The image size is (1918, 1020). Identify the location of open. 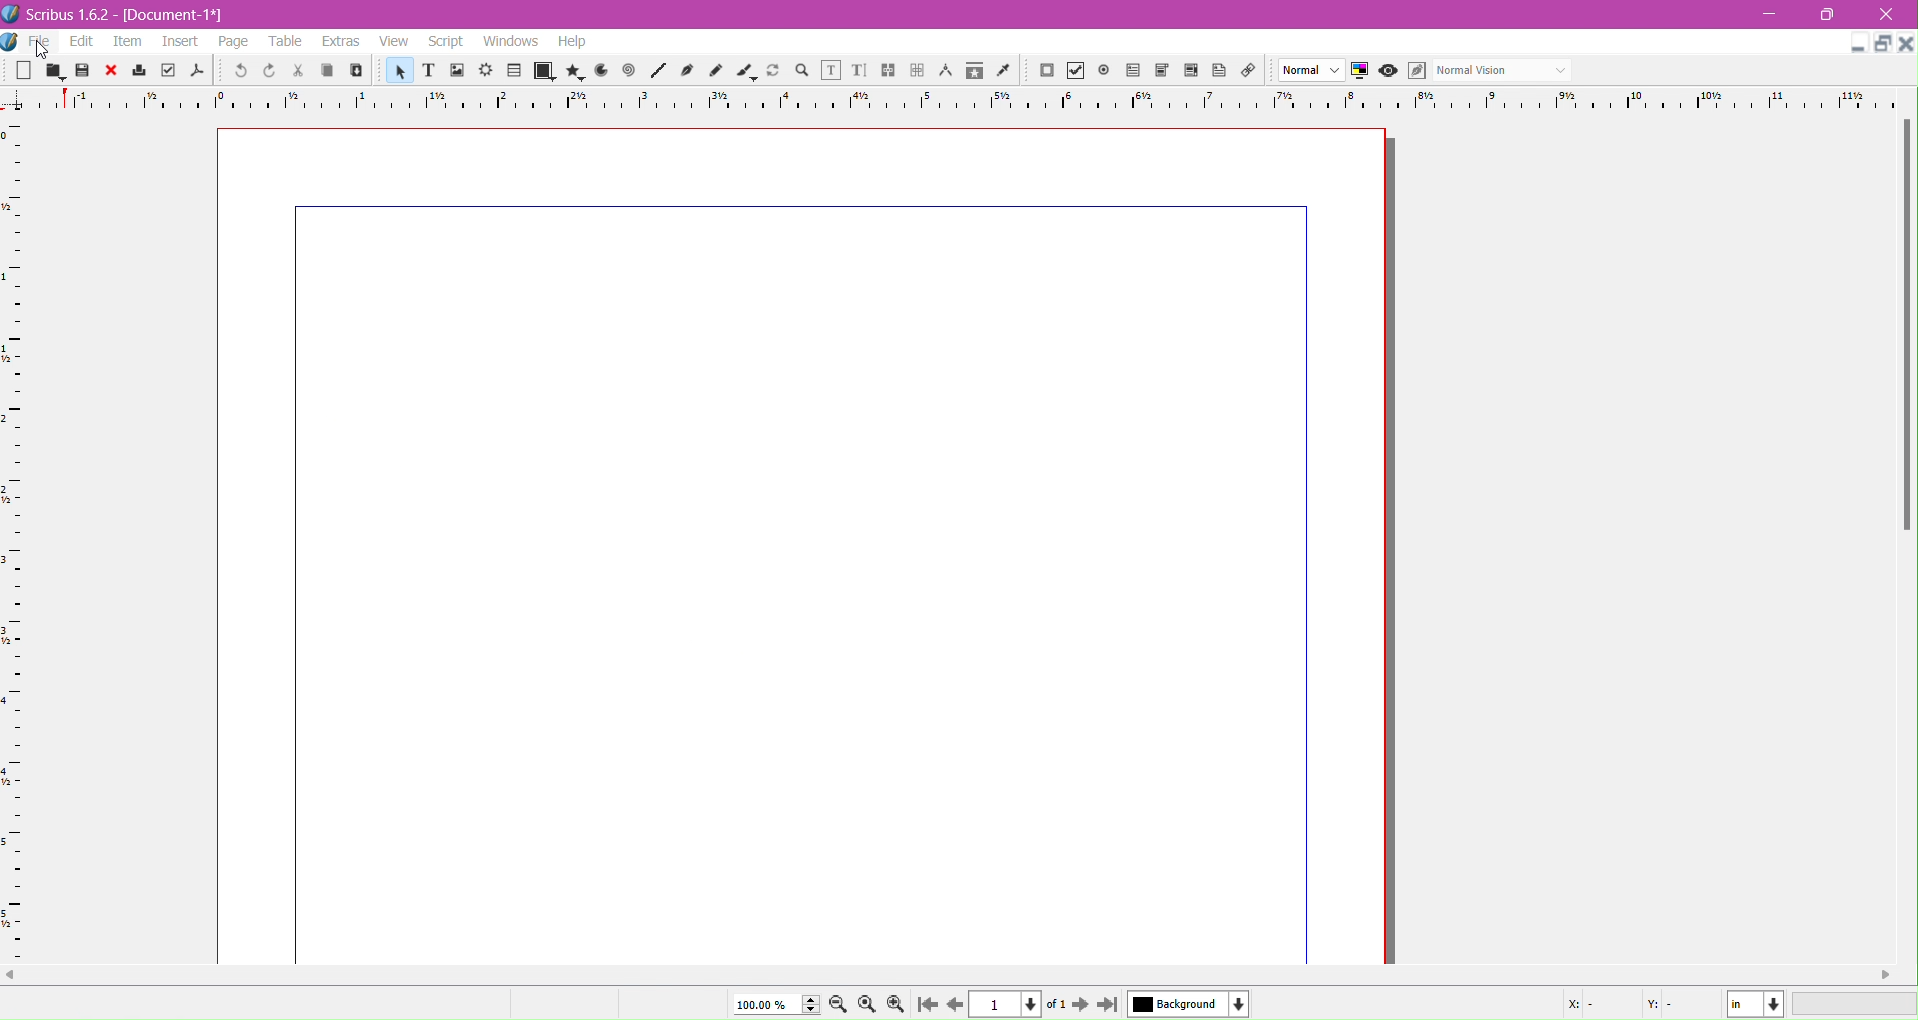
(51, 71).